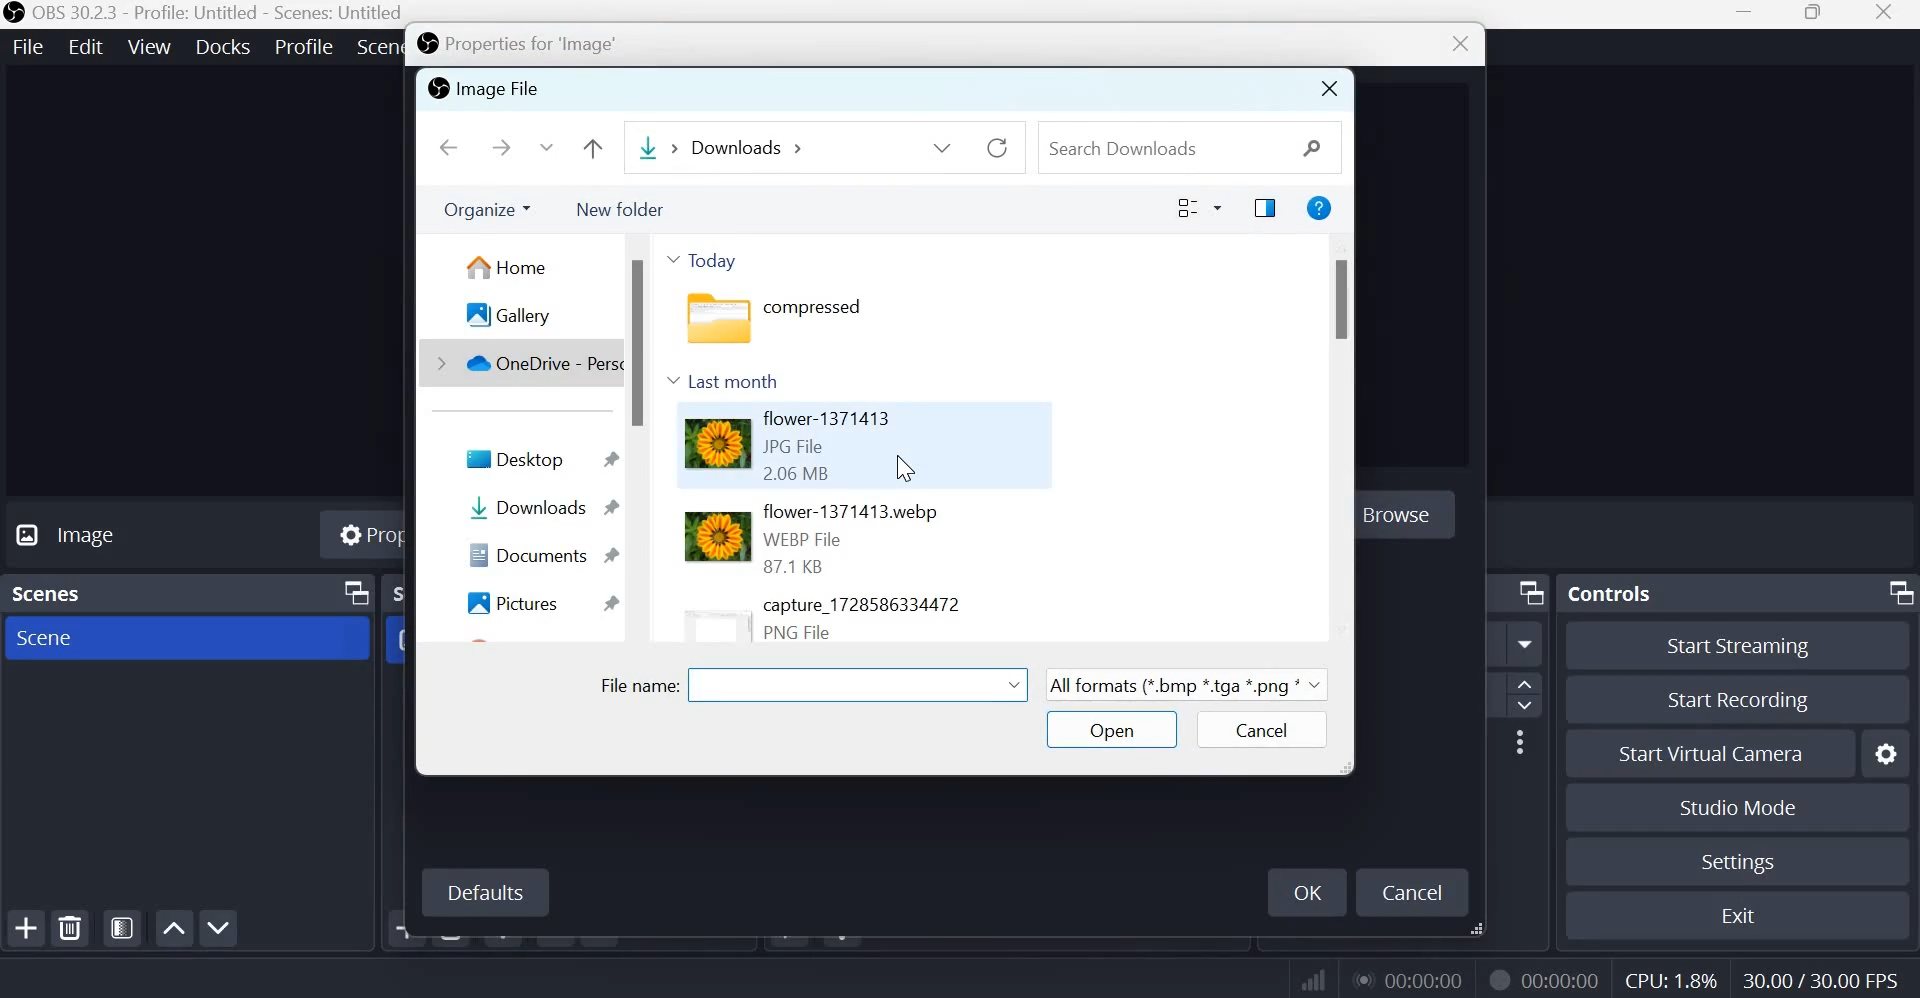 This screenshot has height=998, width=1920. I want to click on Search file names, so click(860, 690).